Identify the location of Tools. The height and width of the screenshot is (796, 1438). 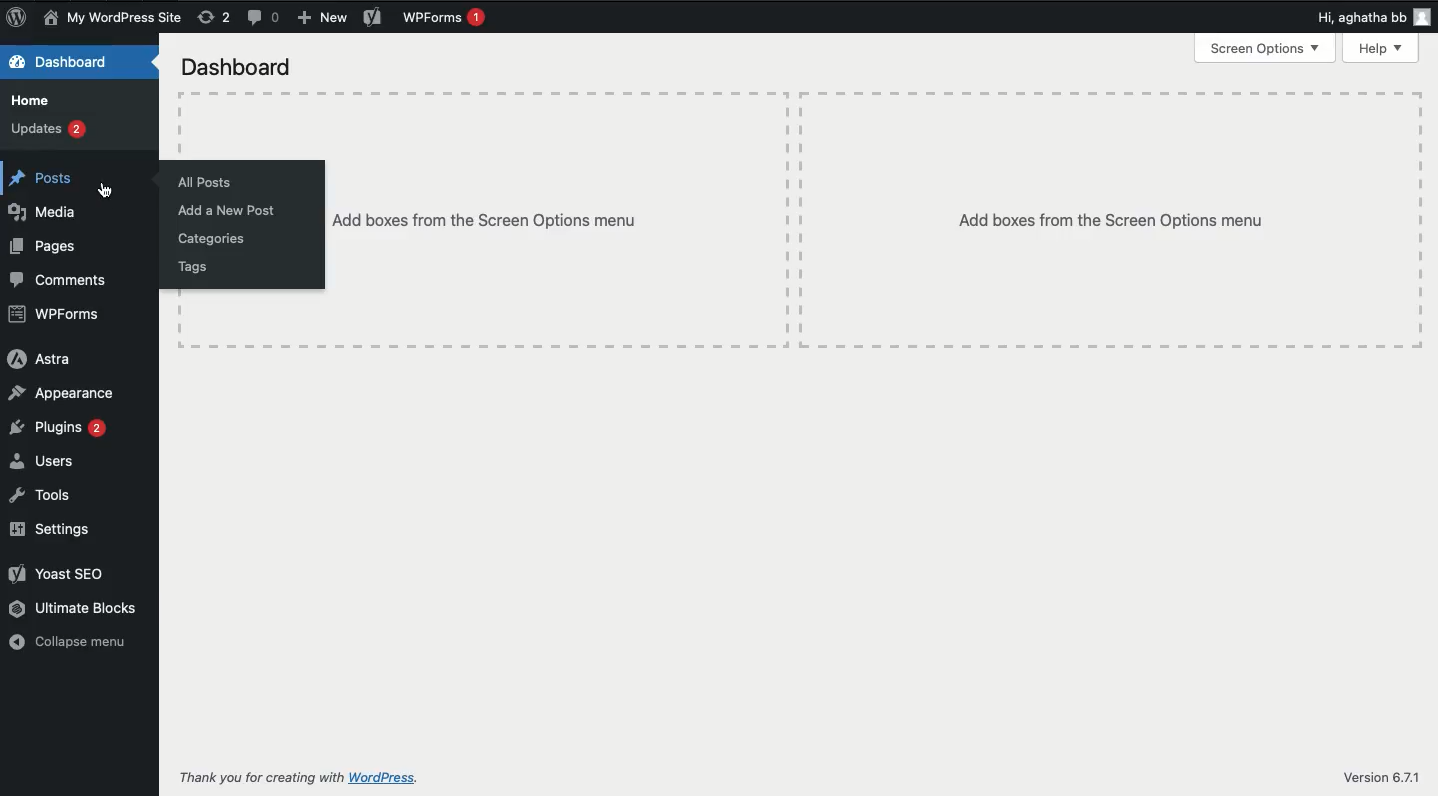
(39, 495).